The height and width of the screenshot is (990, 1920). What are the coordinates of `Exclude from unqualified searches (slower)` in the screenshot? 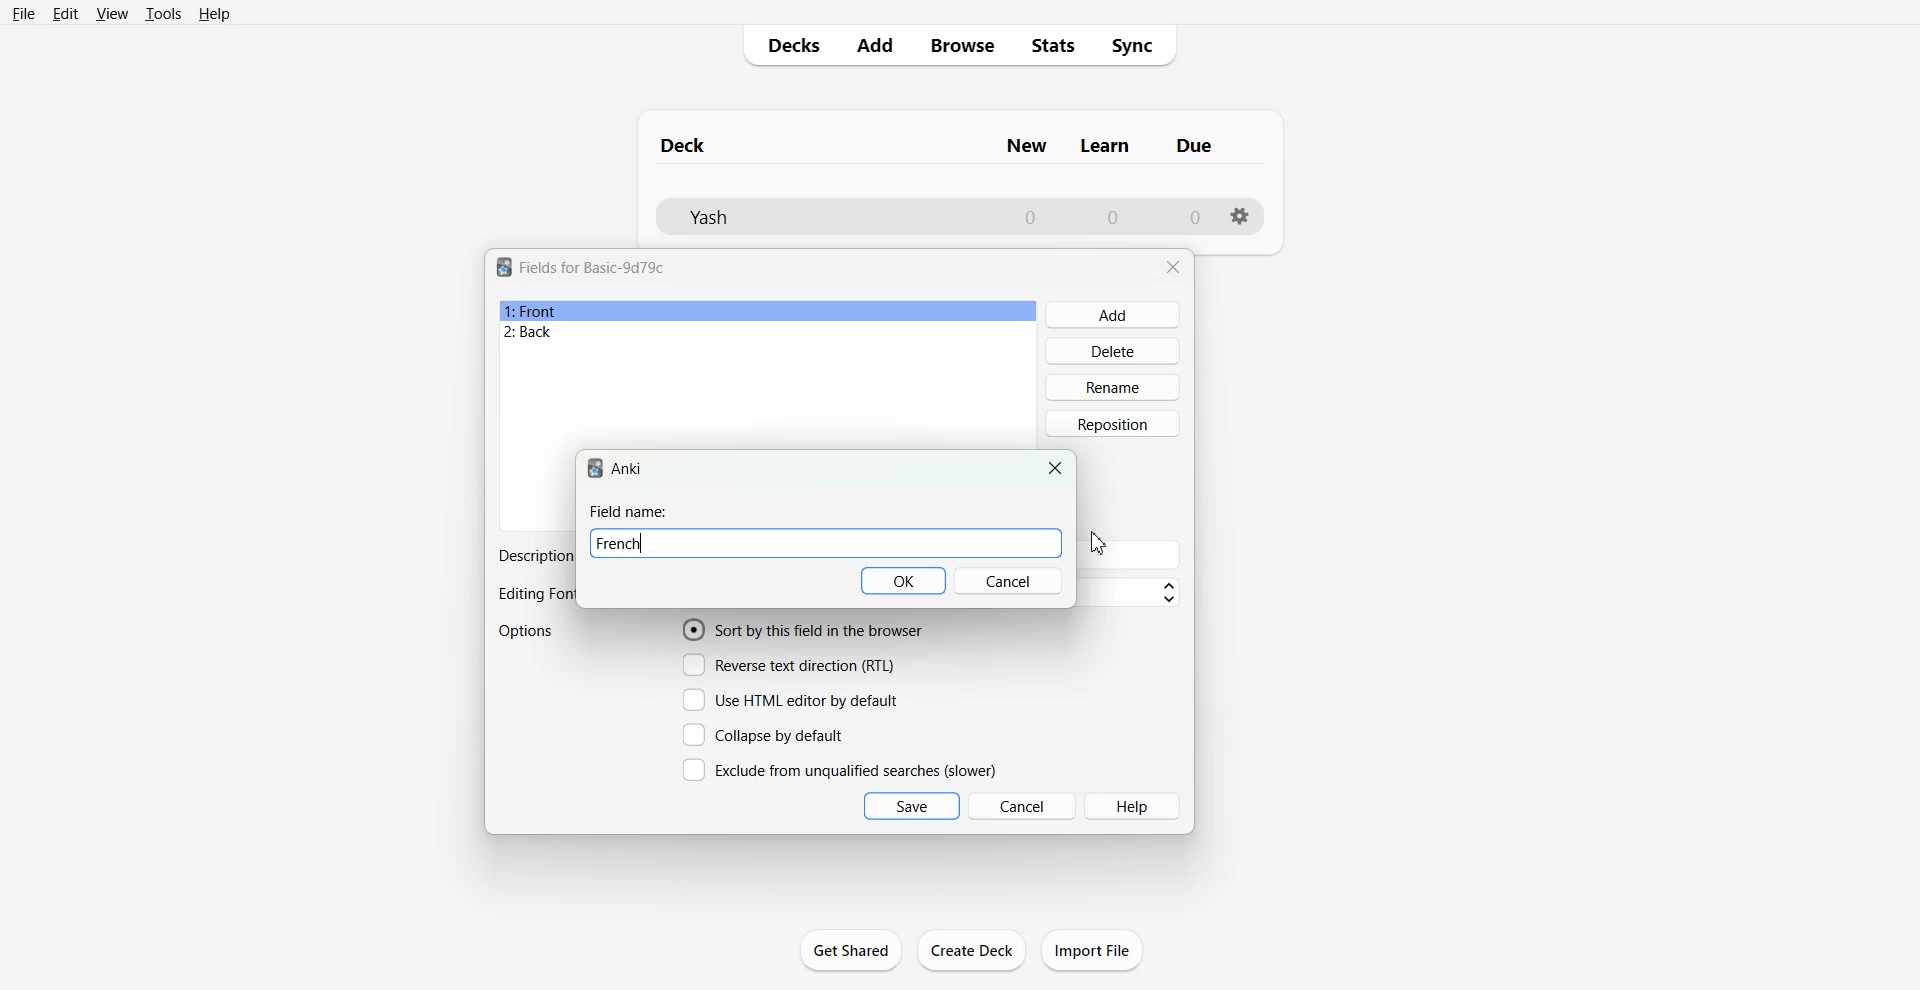 It's located at (839, 769).